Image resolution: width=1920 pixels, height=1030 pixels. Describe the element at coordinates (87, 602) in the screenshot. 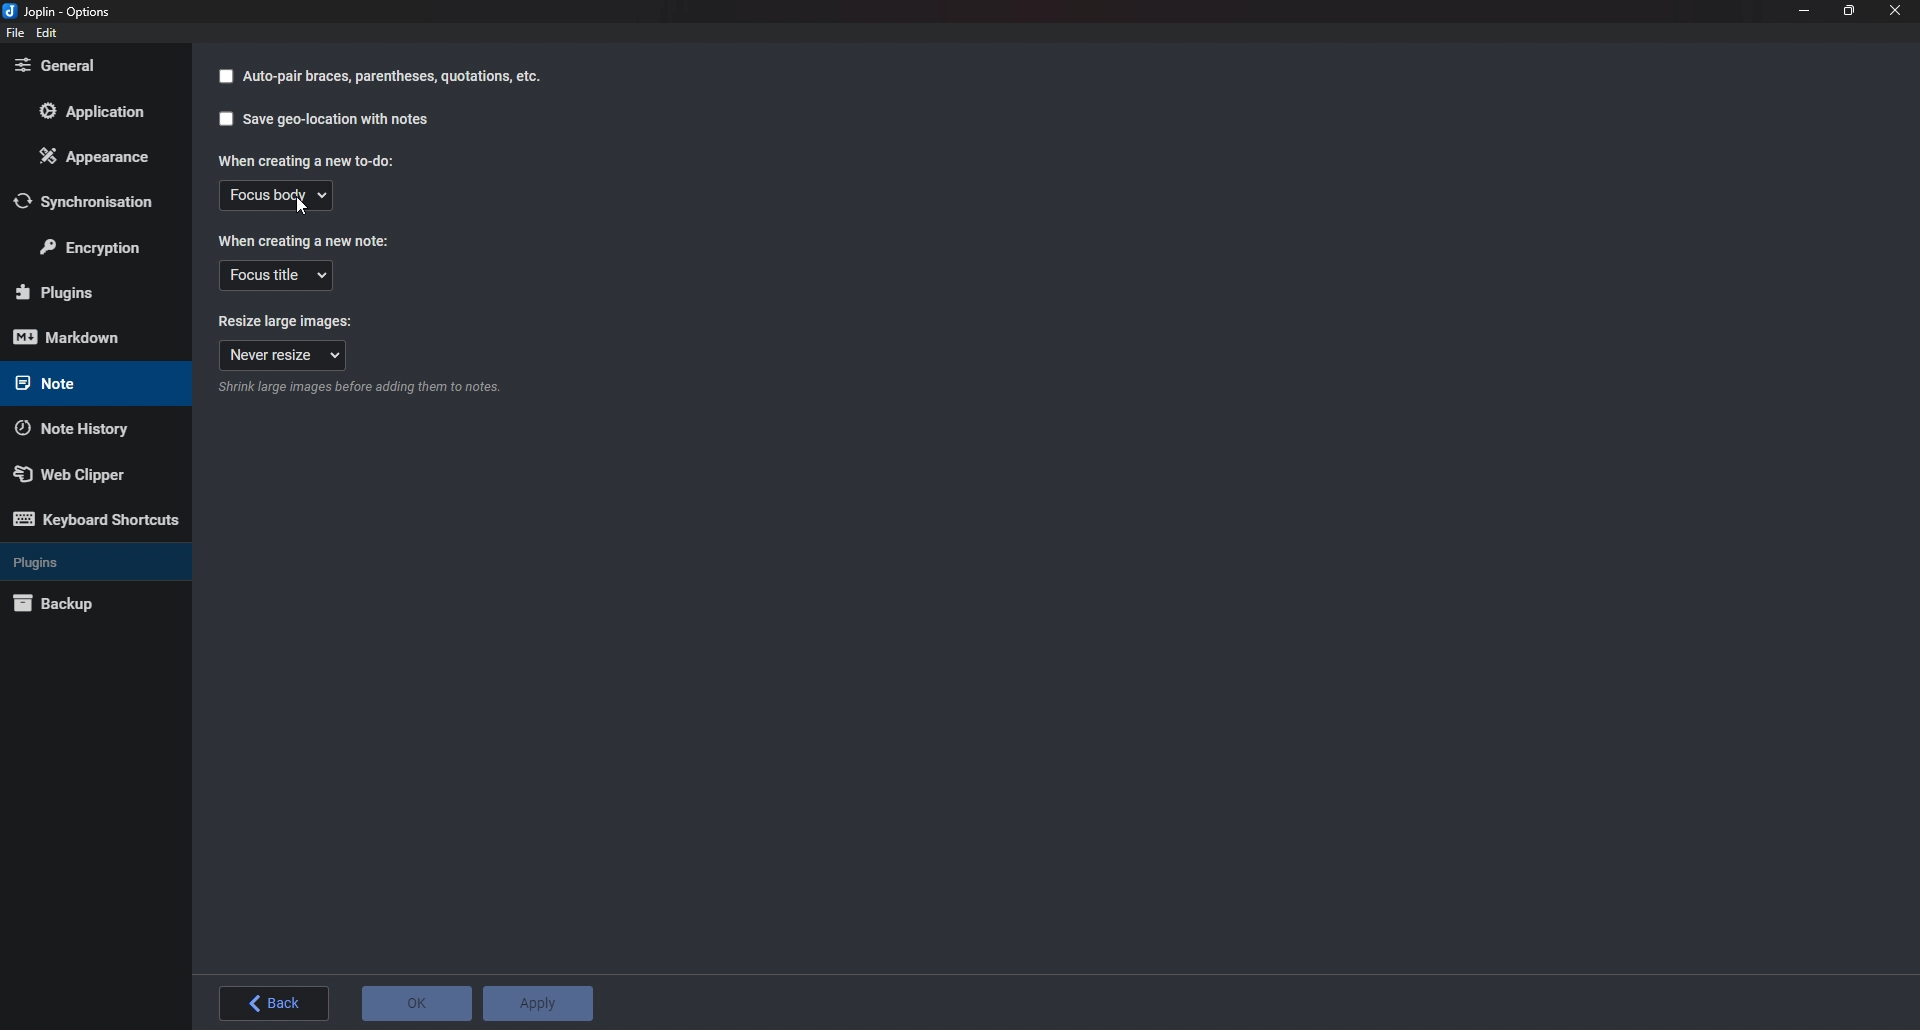

I see `Back up` at that location.